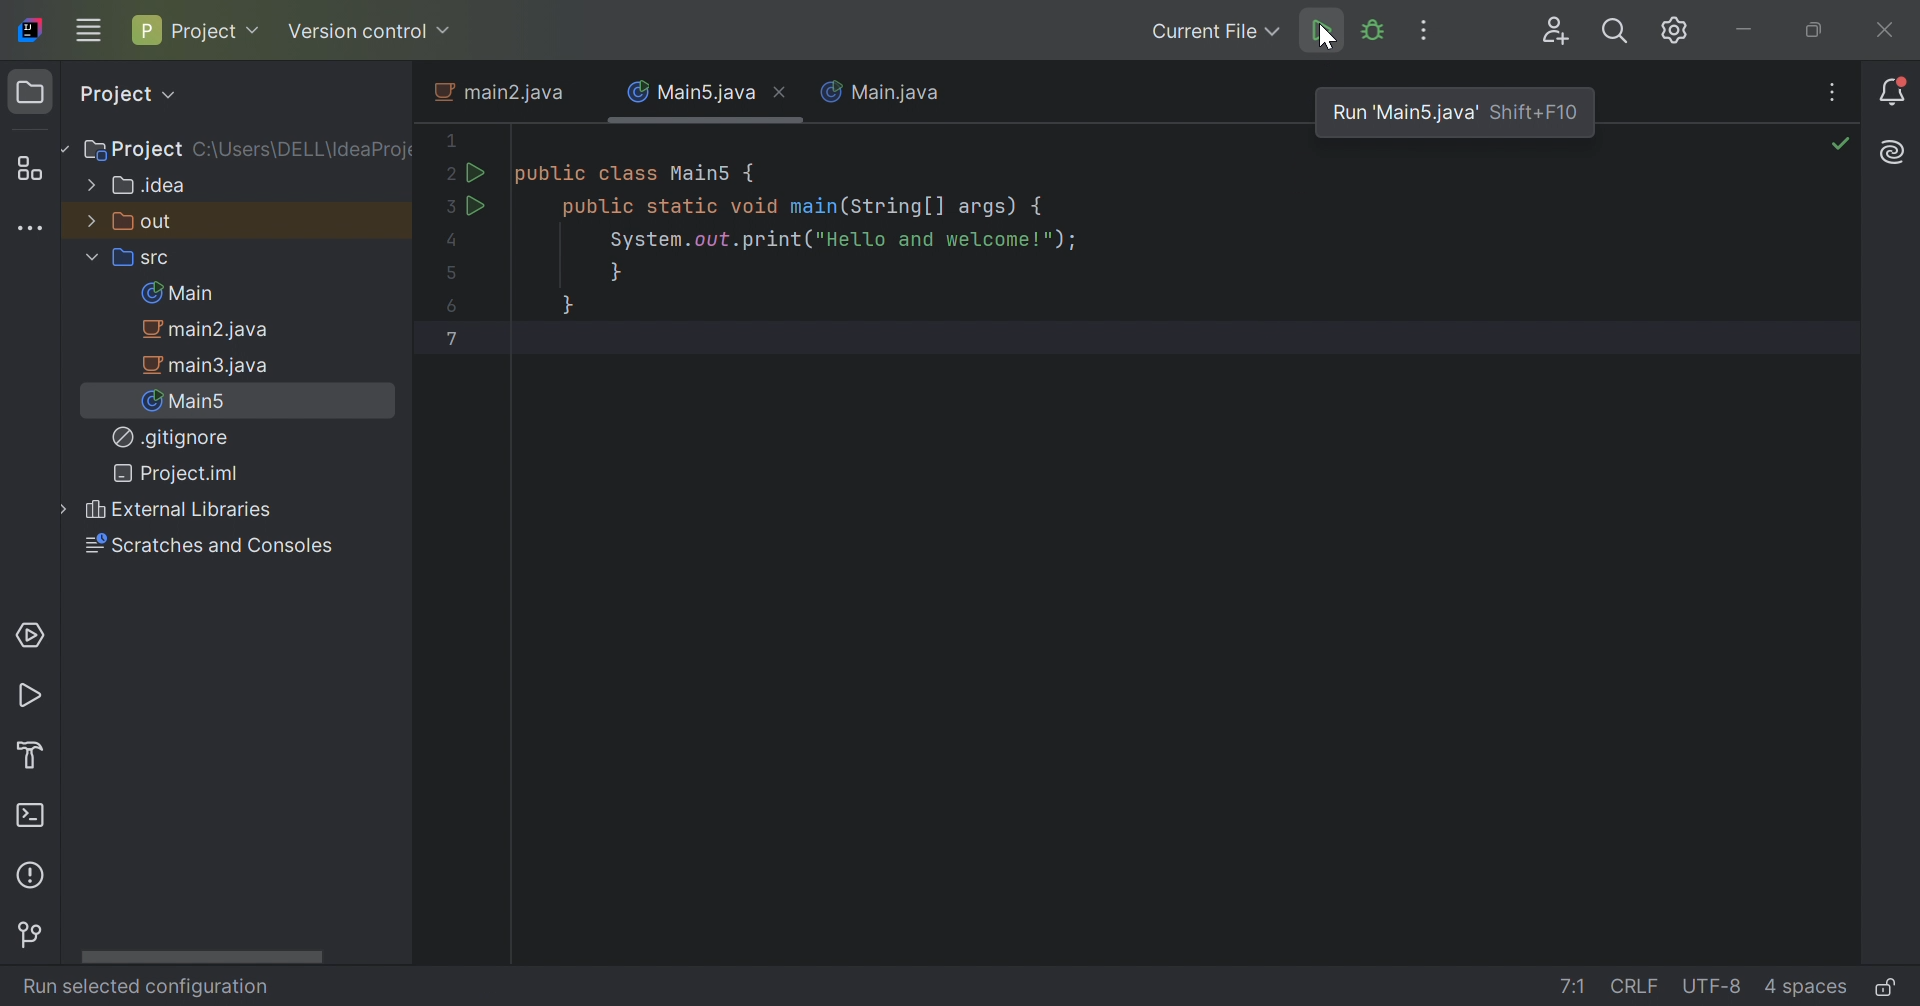  I want to click on out, so click(137, 223).